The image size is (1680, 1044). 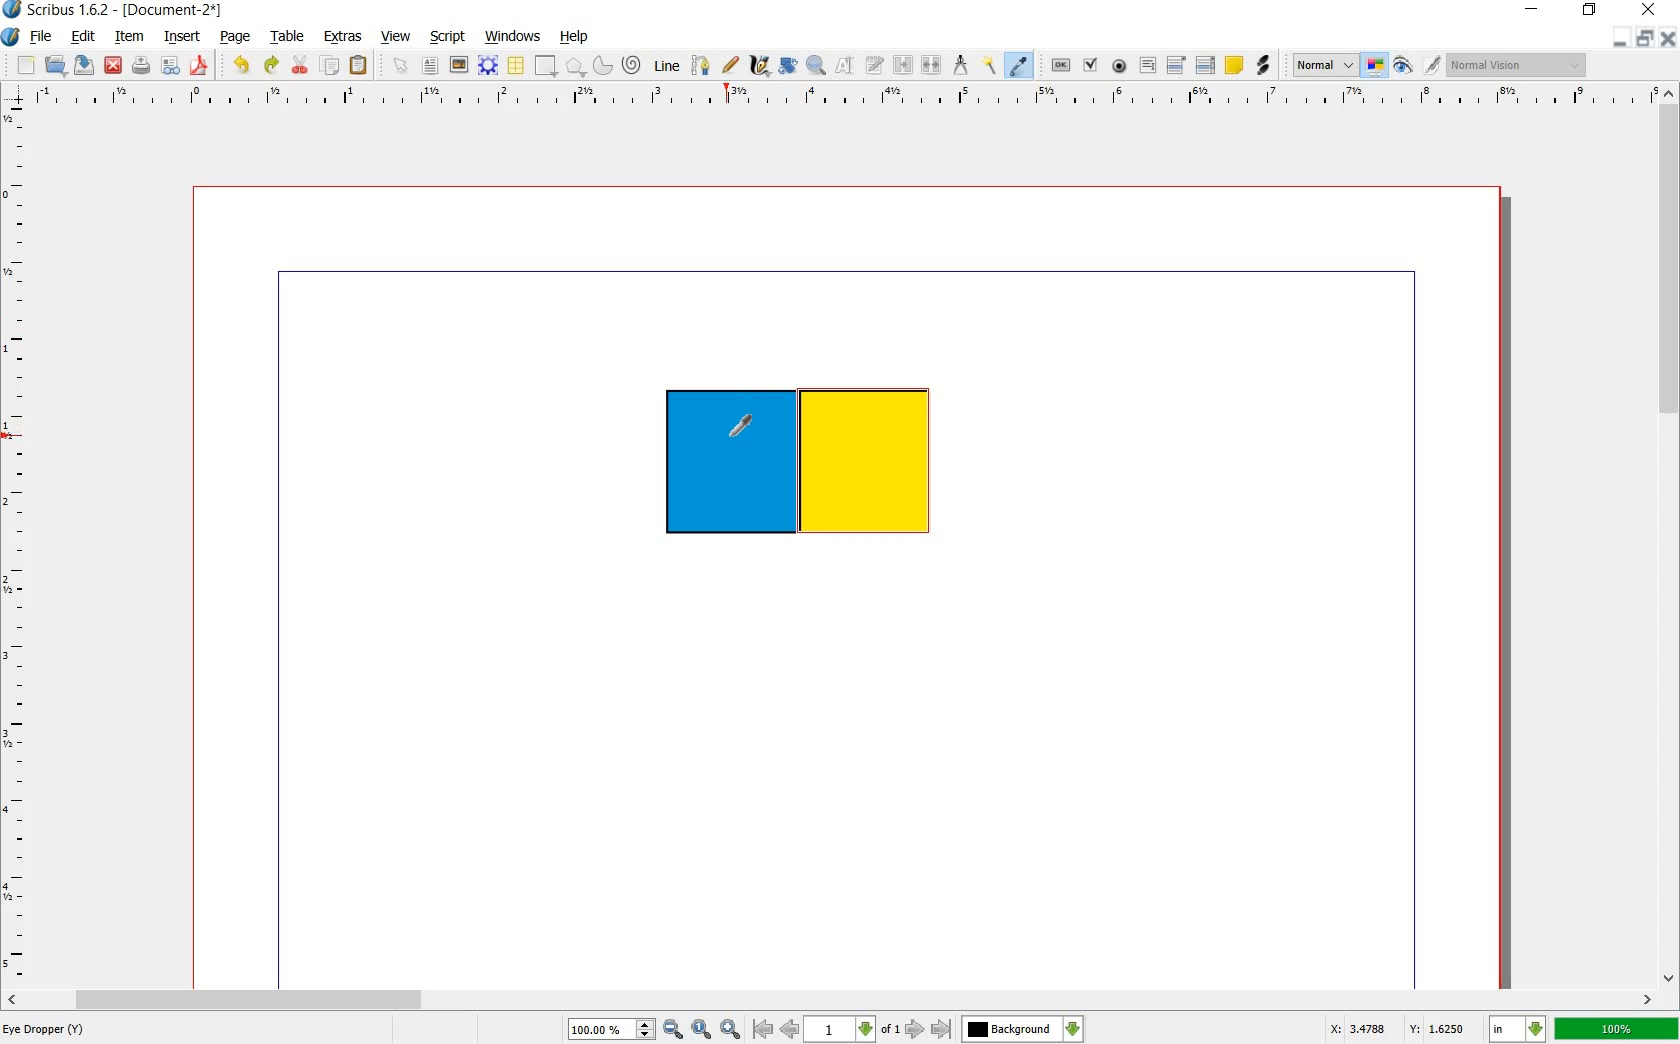 I want to click on edit contents of frame, so click(x=847, y=67).